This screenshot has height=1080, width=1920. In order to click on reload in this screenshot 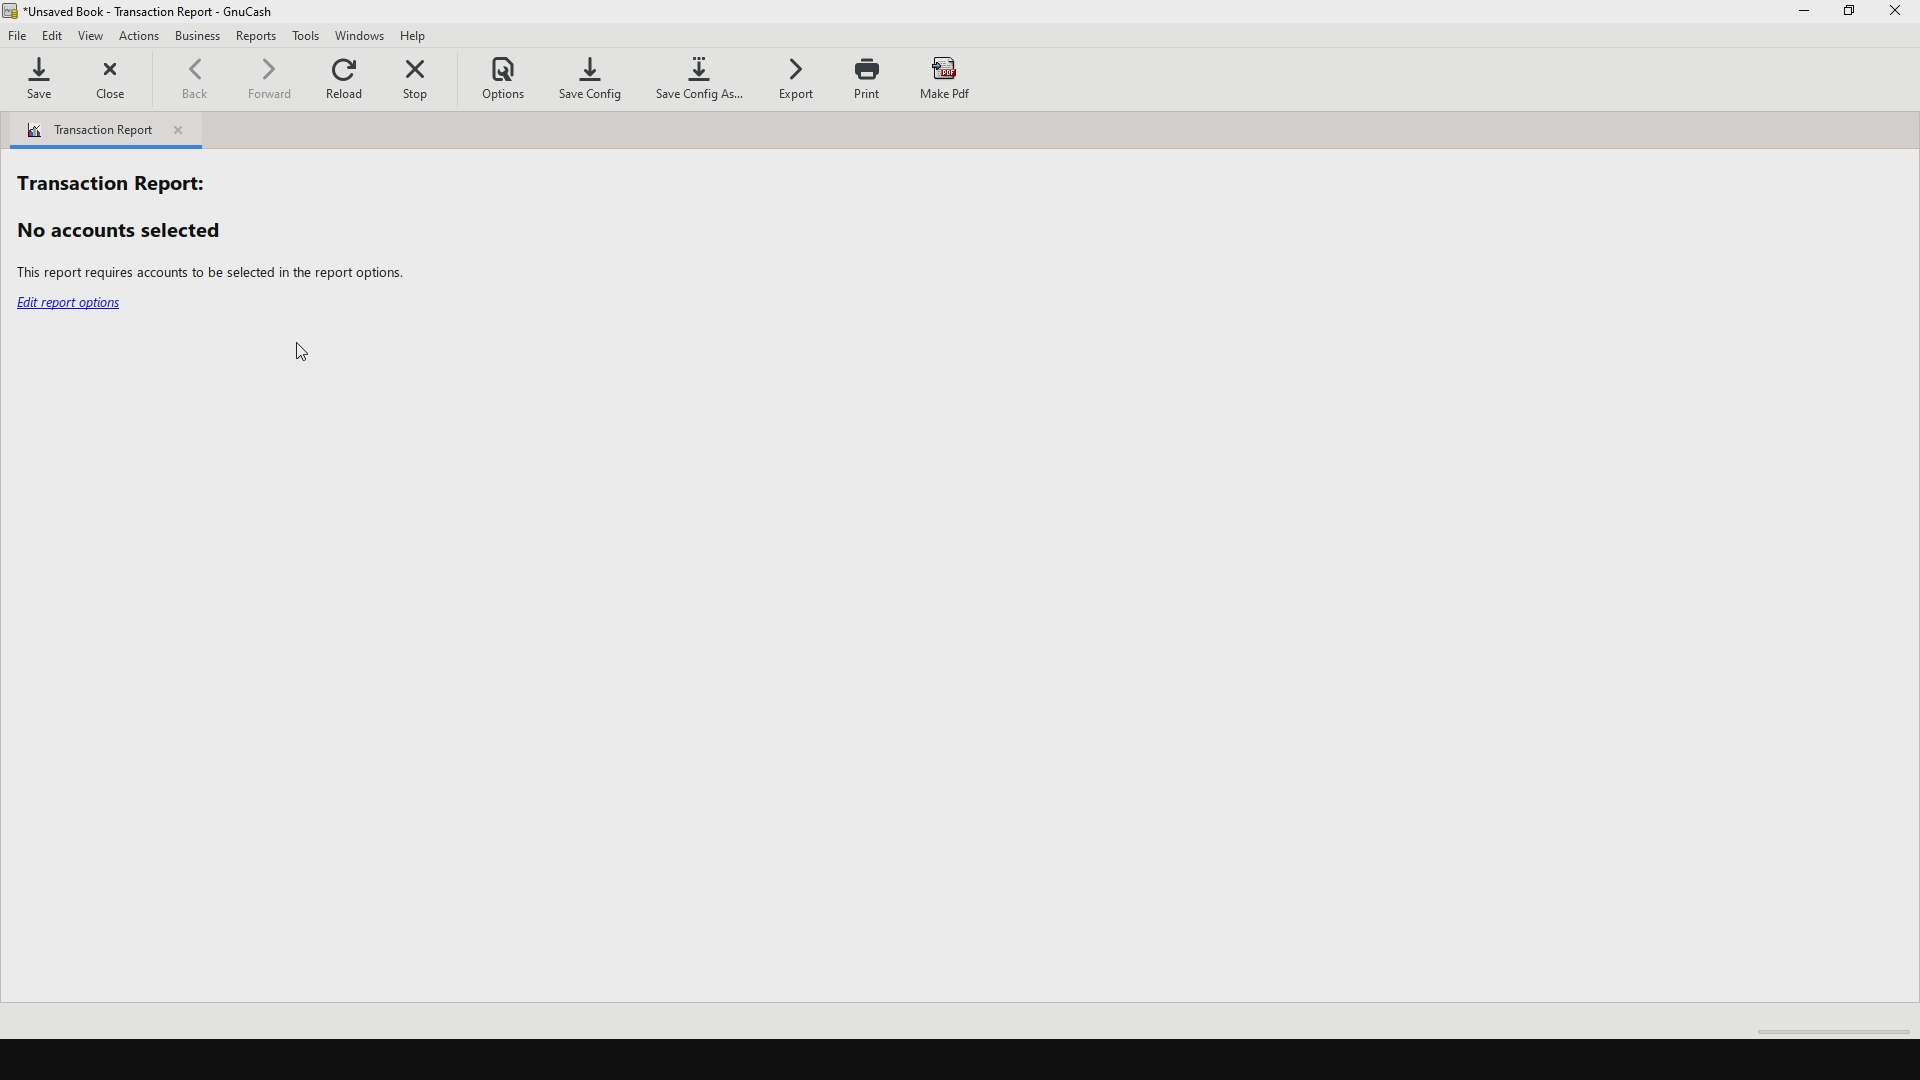, I will do `click(348, 82)`.